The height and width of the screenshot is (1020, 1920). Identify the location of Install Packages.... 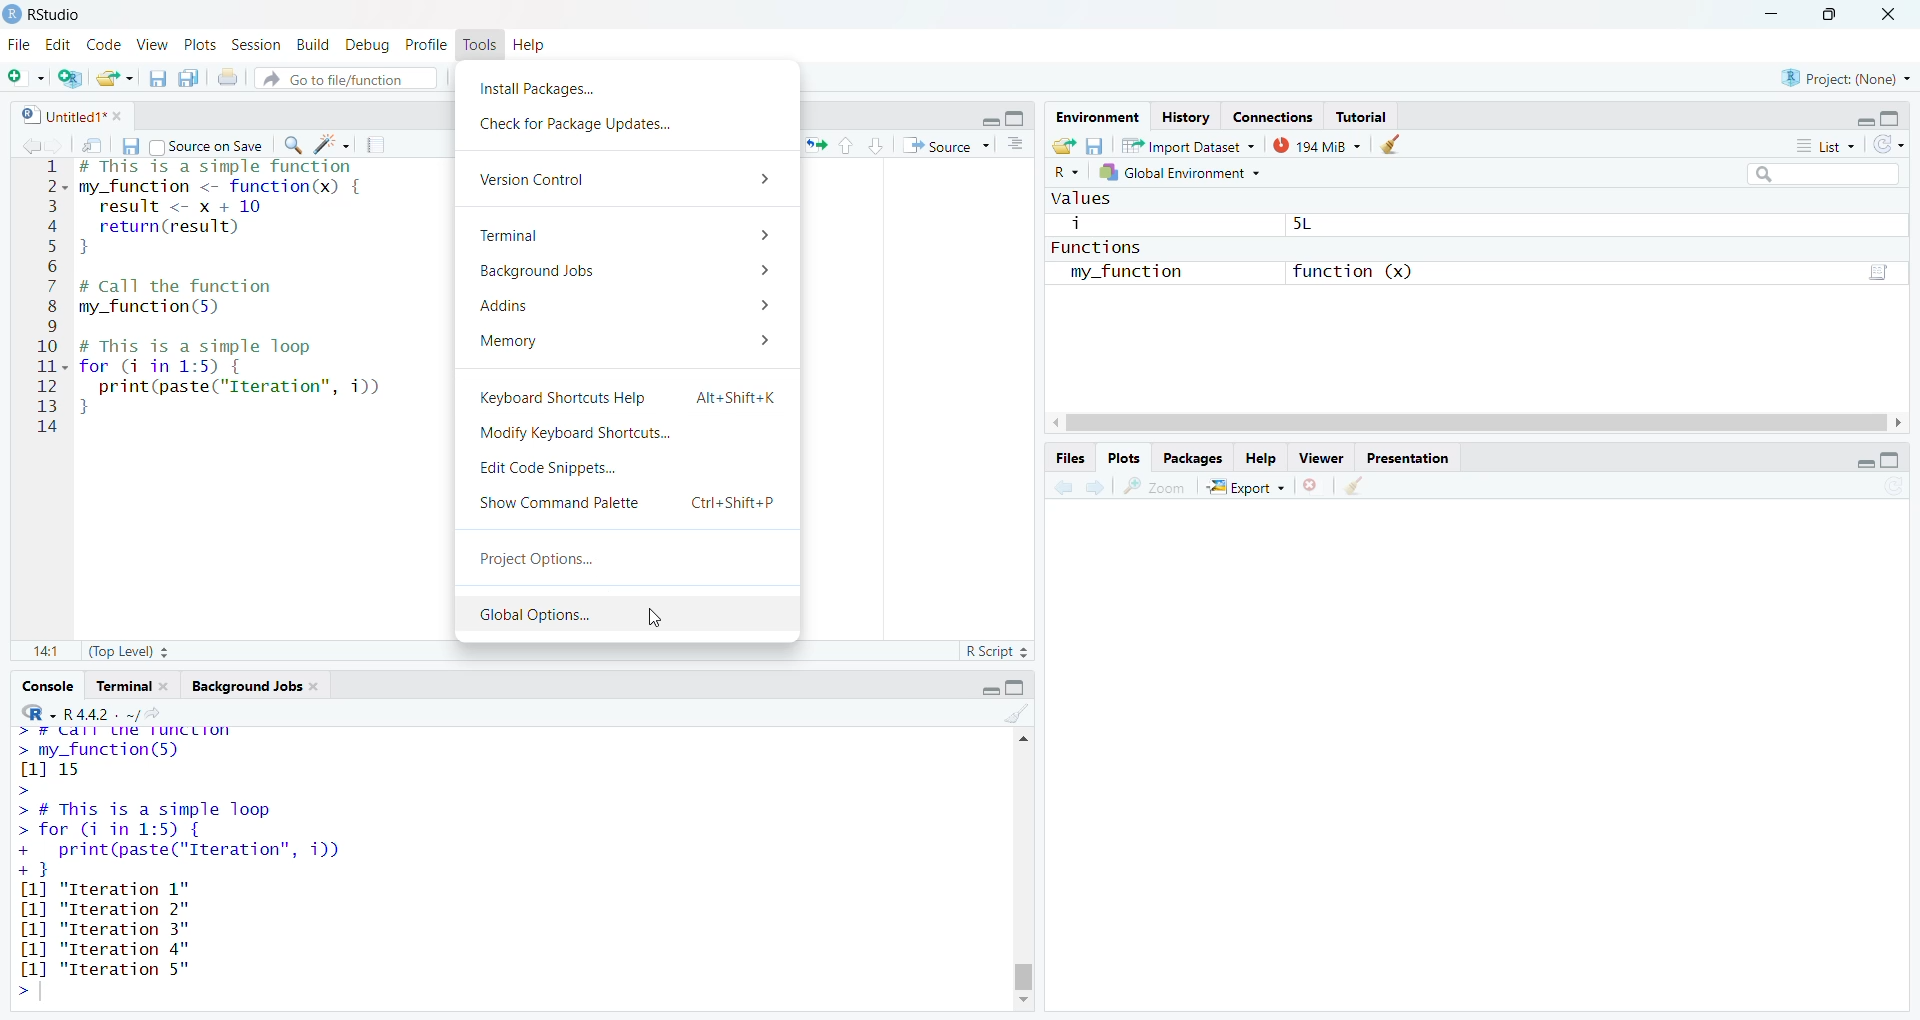
(572, 86).